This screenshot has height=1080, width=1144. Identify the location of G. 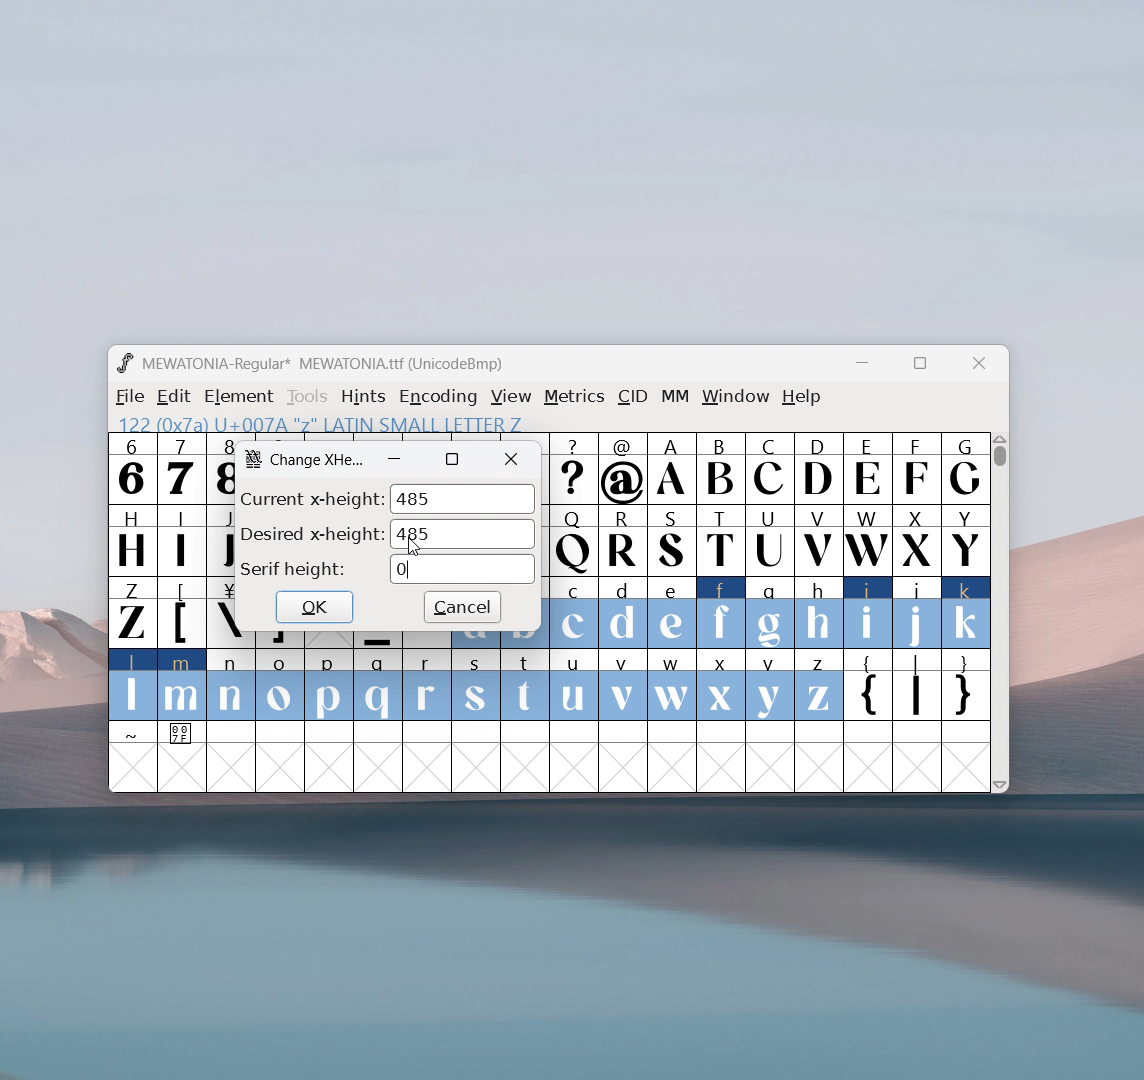
(965, 468).